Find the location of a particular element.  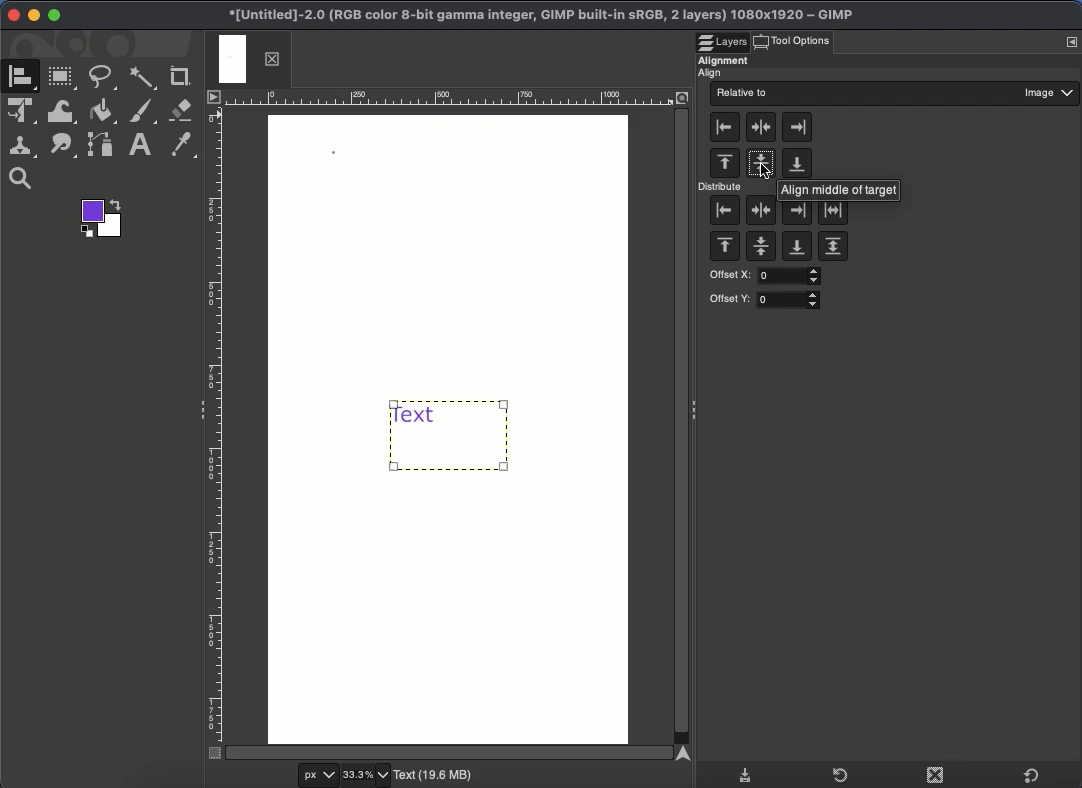

Distribute is located at coordinates (722, 188).